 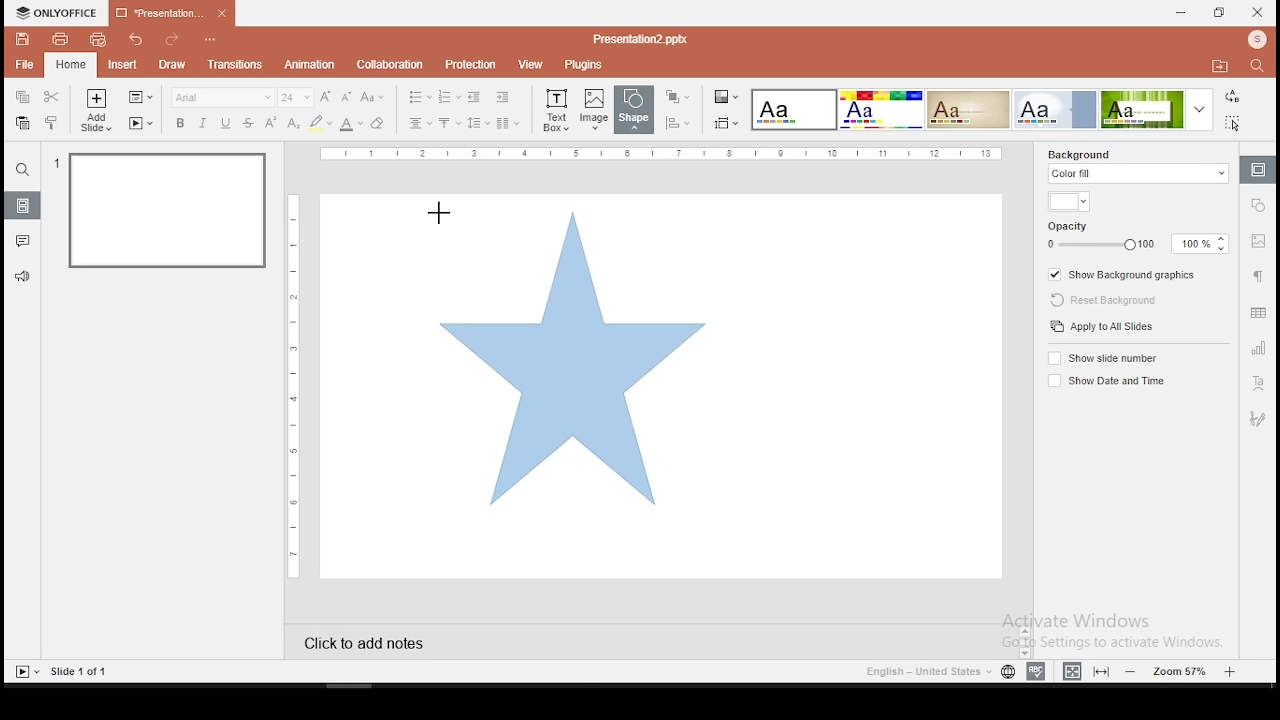 I want to click on print file, so click(x=58, y=39).